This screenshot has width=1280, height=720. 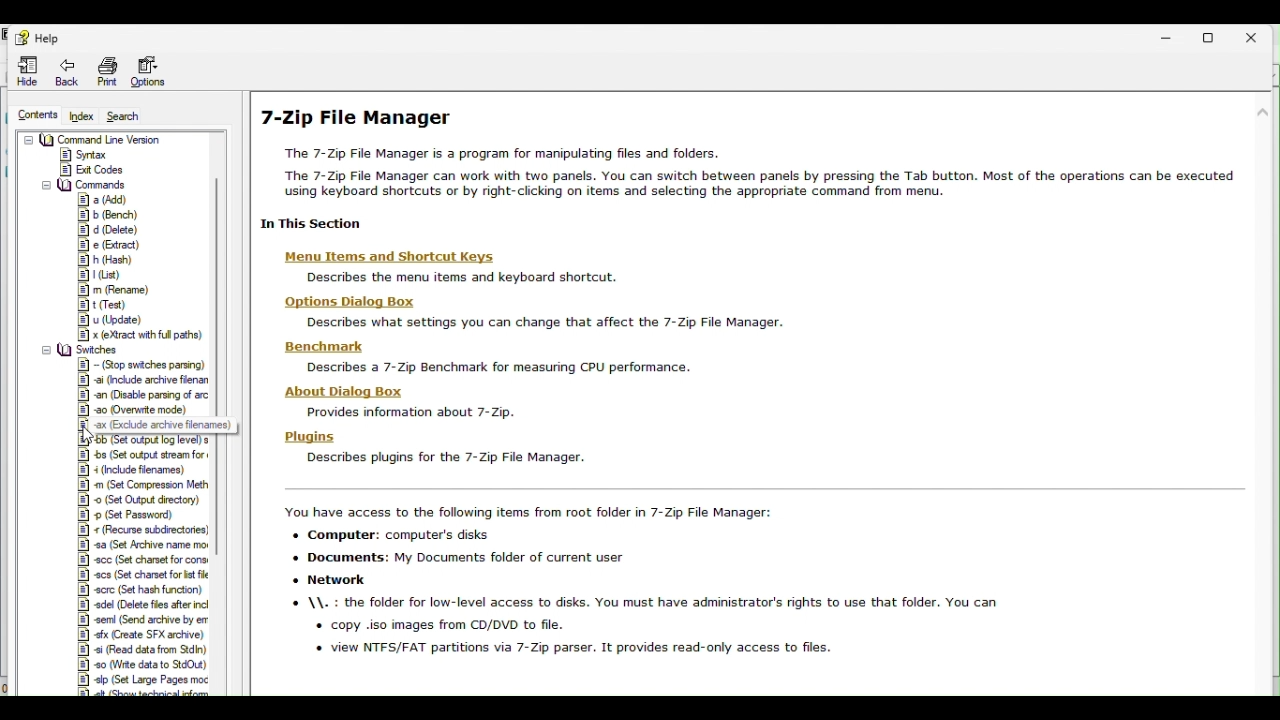 What do you see at coordinates (146, 394) in the screenshot?
I see `18] an (Disable parsing of ac |` at bounding box center [146, 394].